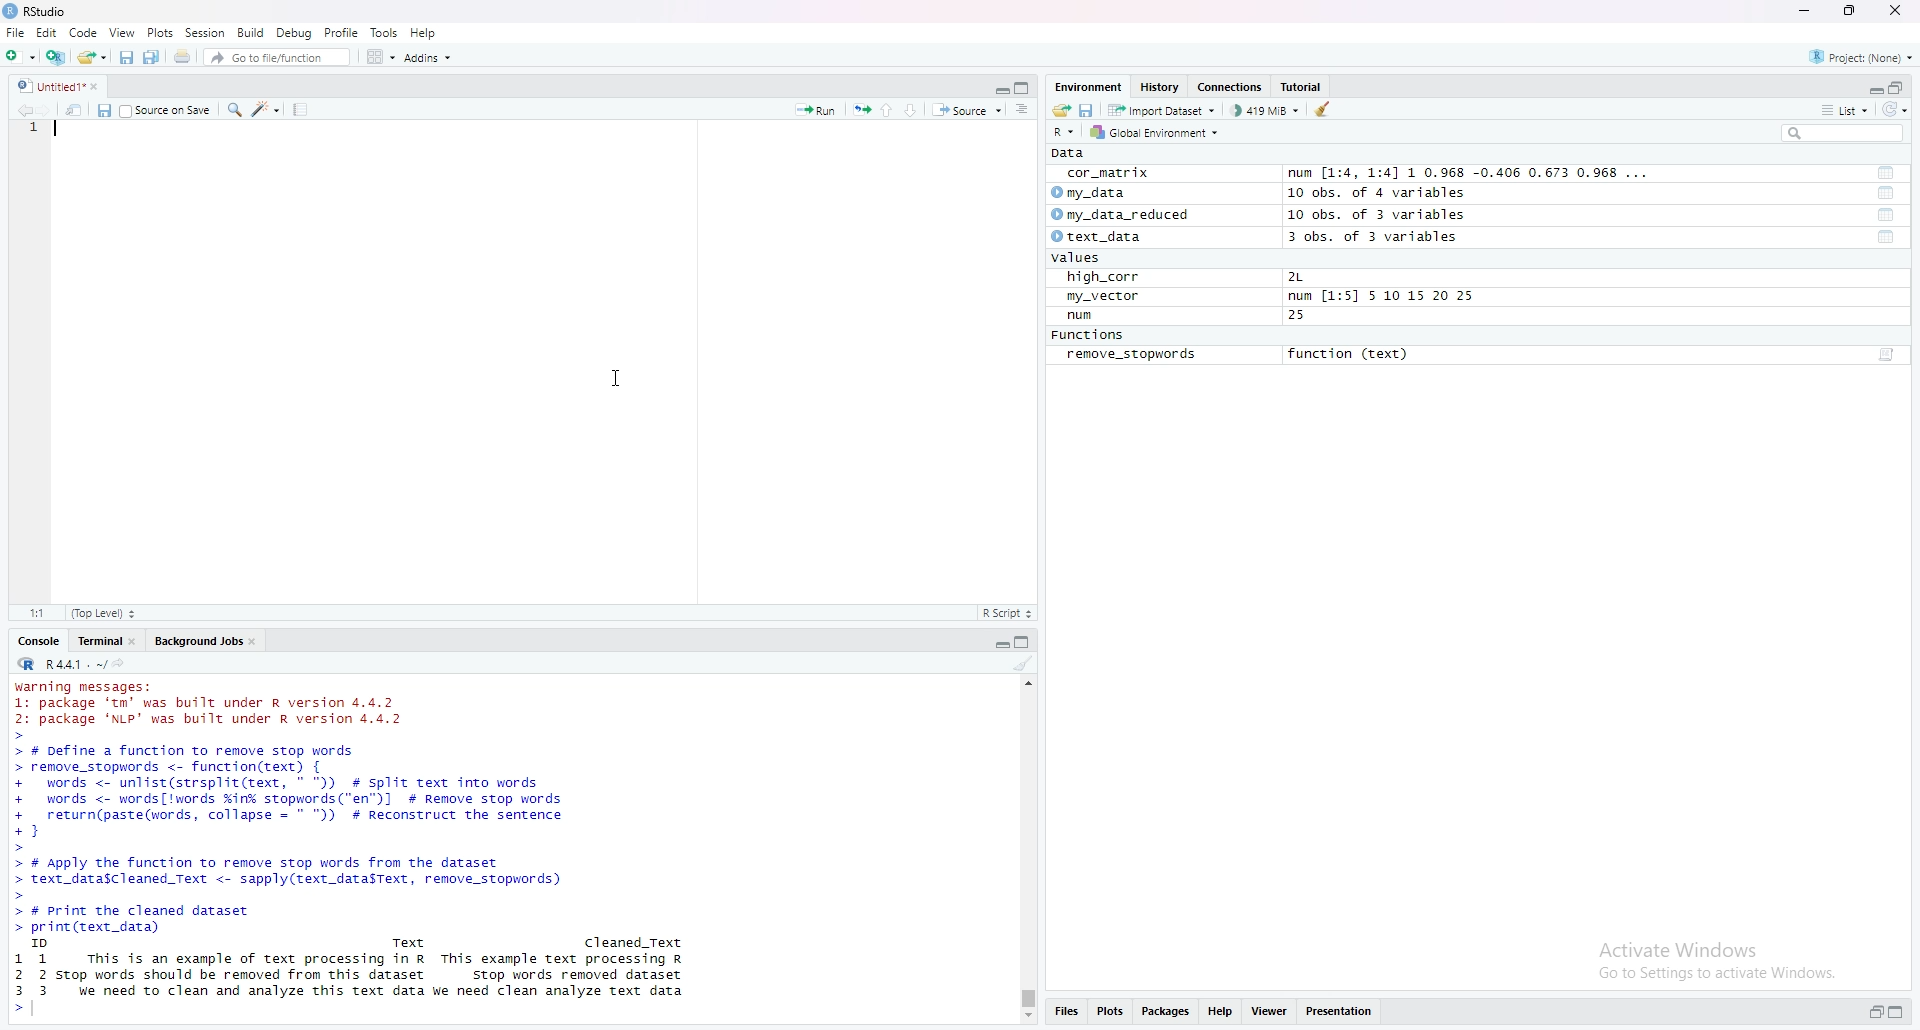 This screenshot has height=1030, width=1920. What do you see at coordinates (300, 110) in the screenshot?
I see `Compile report` at bounding box center [300, 110].